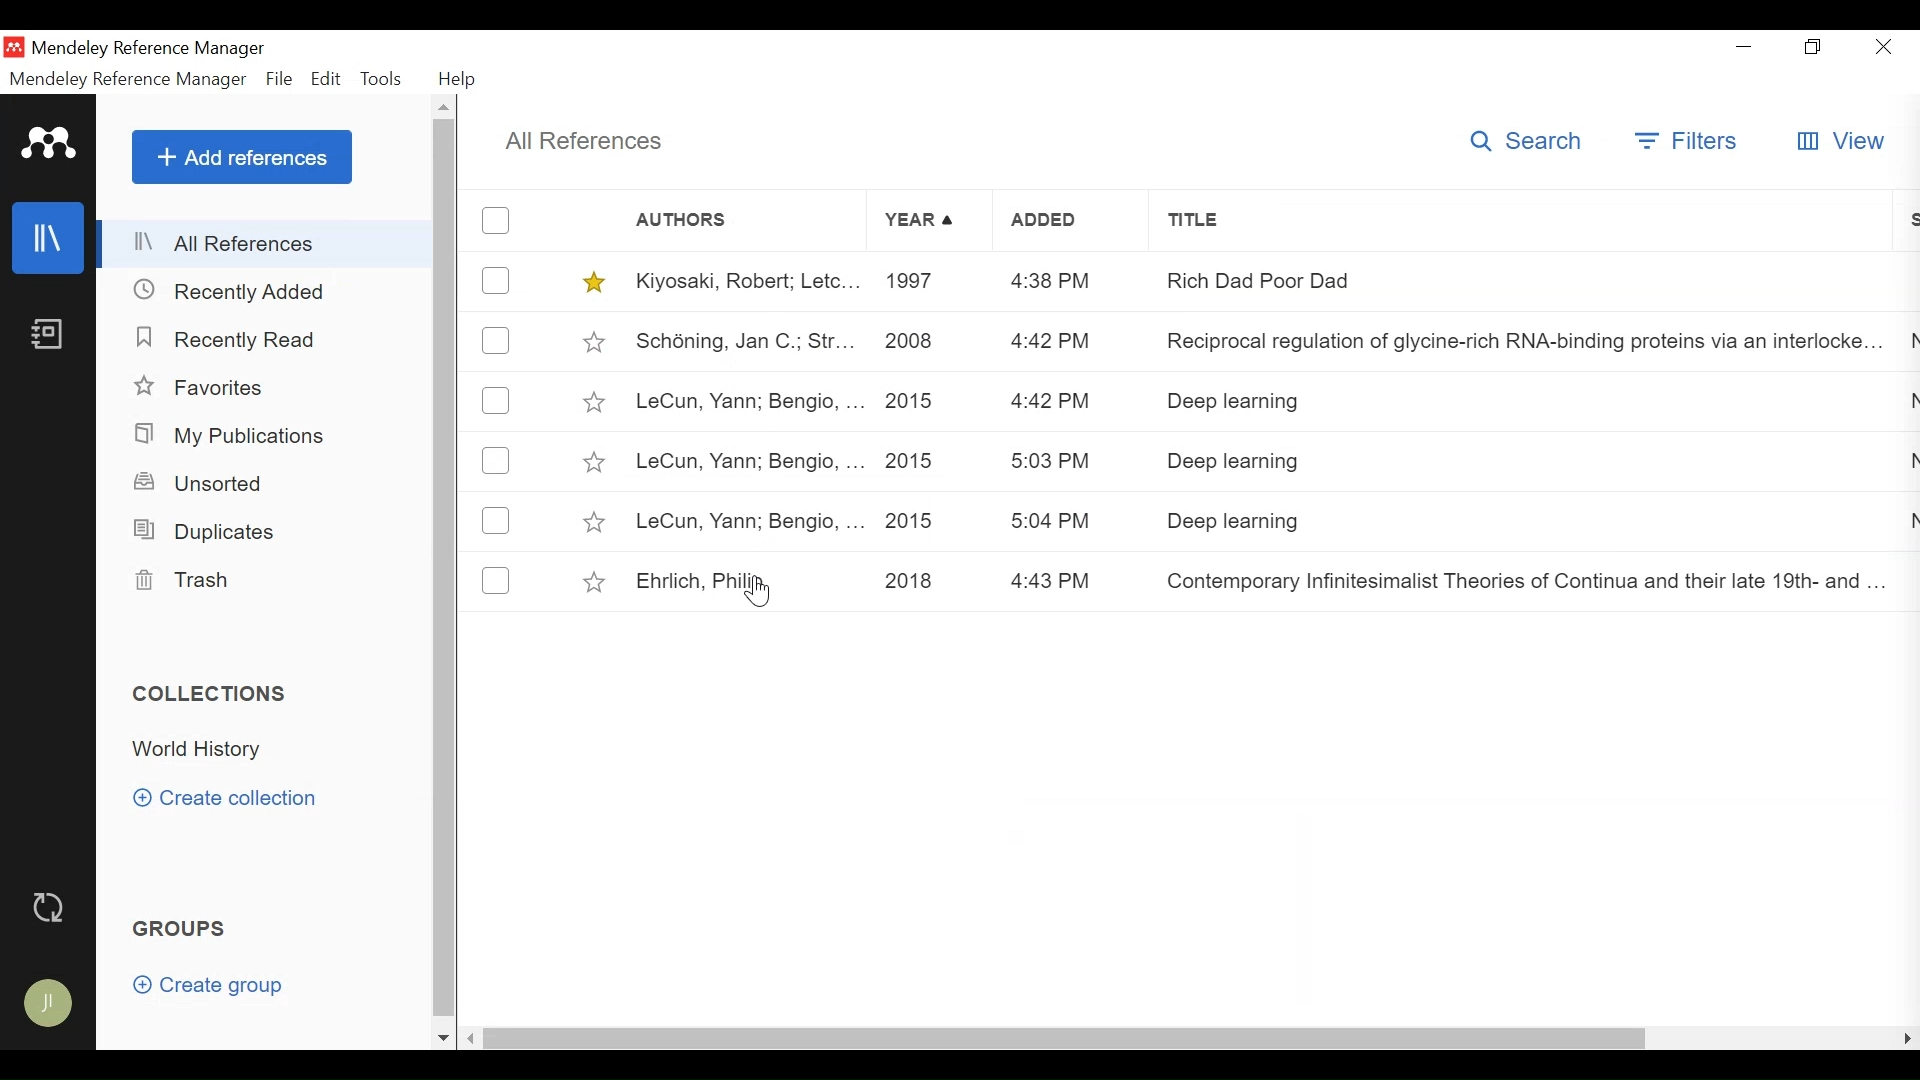  Describe the element at coordinates (496, 461) in the screenshot. I see `(un)select` at that location.